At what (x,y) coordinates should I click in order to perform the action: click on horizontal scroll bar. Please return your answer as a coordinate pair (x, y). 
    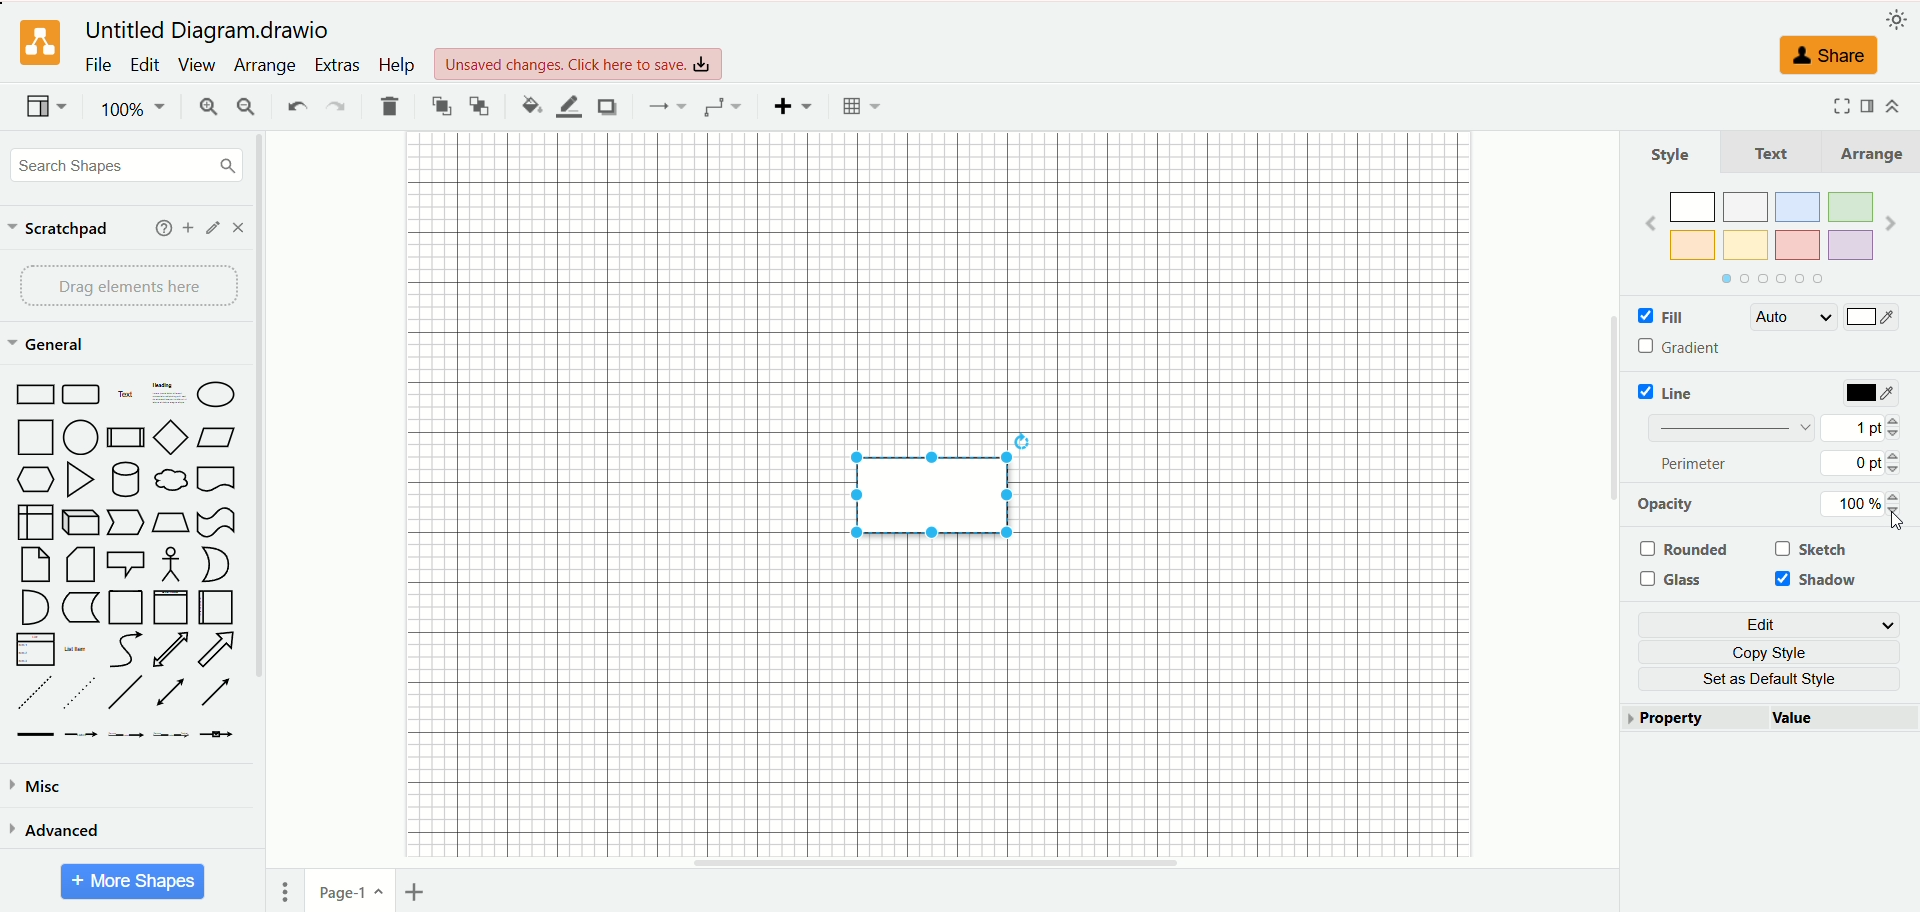
    Looking at the image, I should click on (937, 863).